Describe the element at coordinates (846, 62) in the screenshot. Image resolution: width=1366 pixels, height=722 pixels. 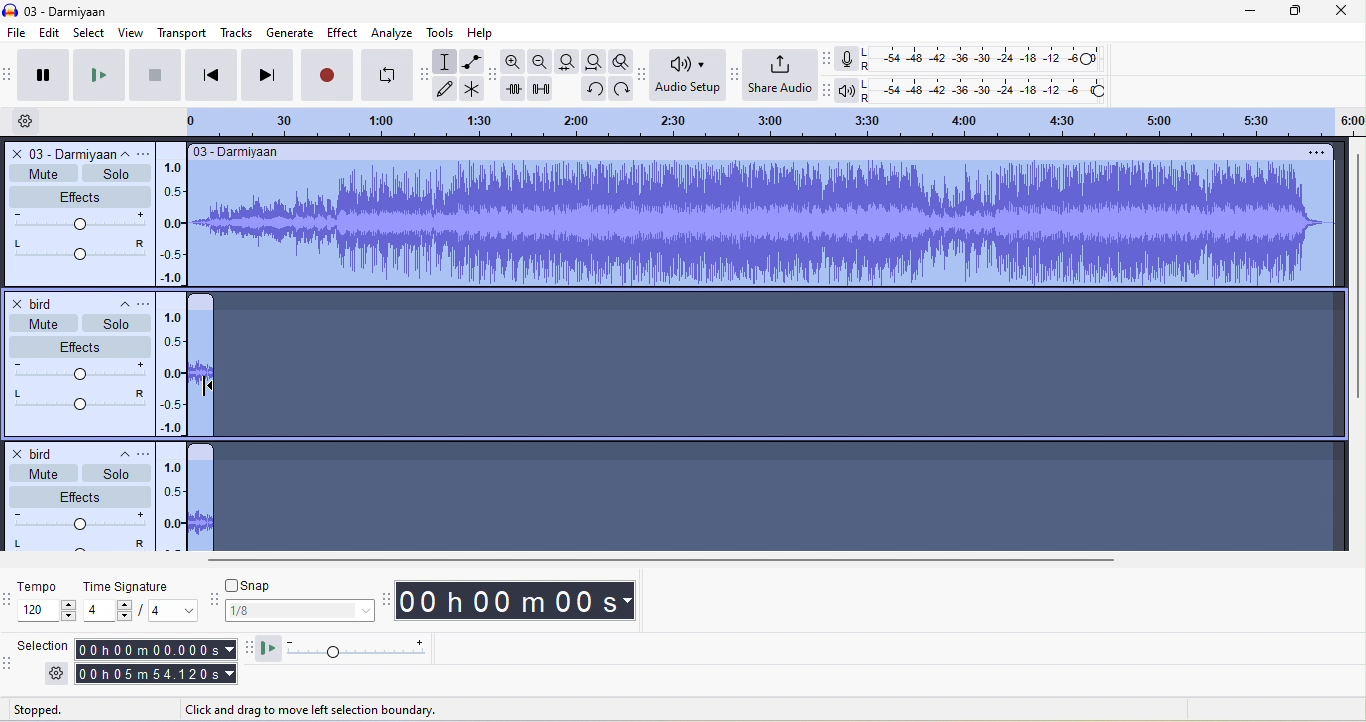
I see `record meter` at that location.